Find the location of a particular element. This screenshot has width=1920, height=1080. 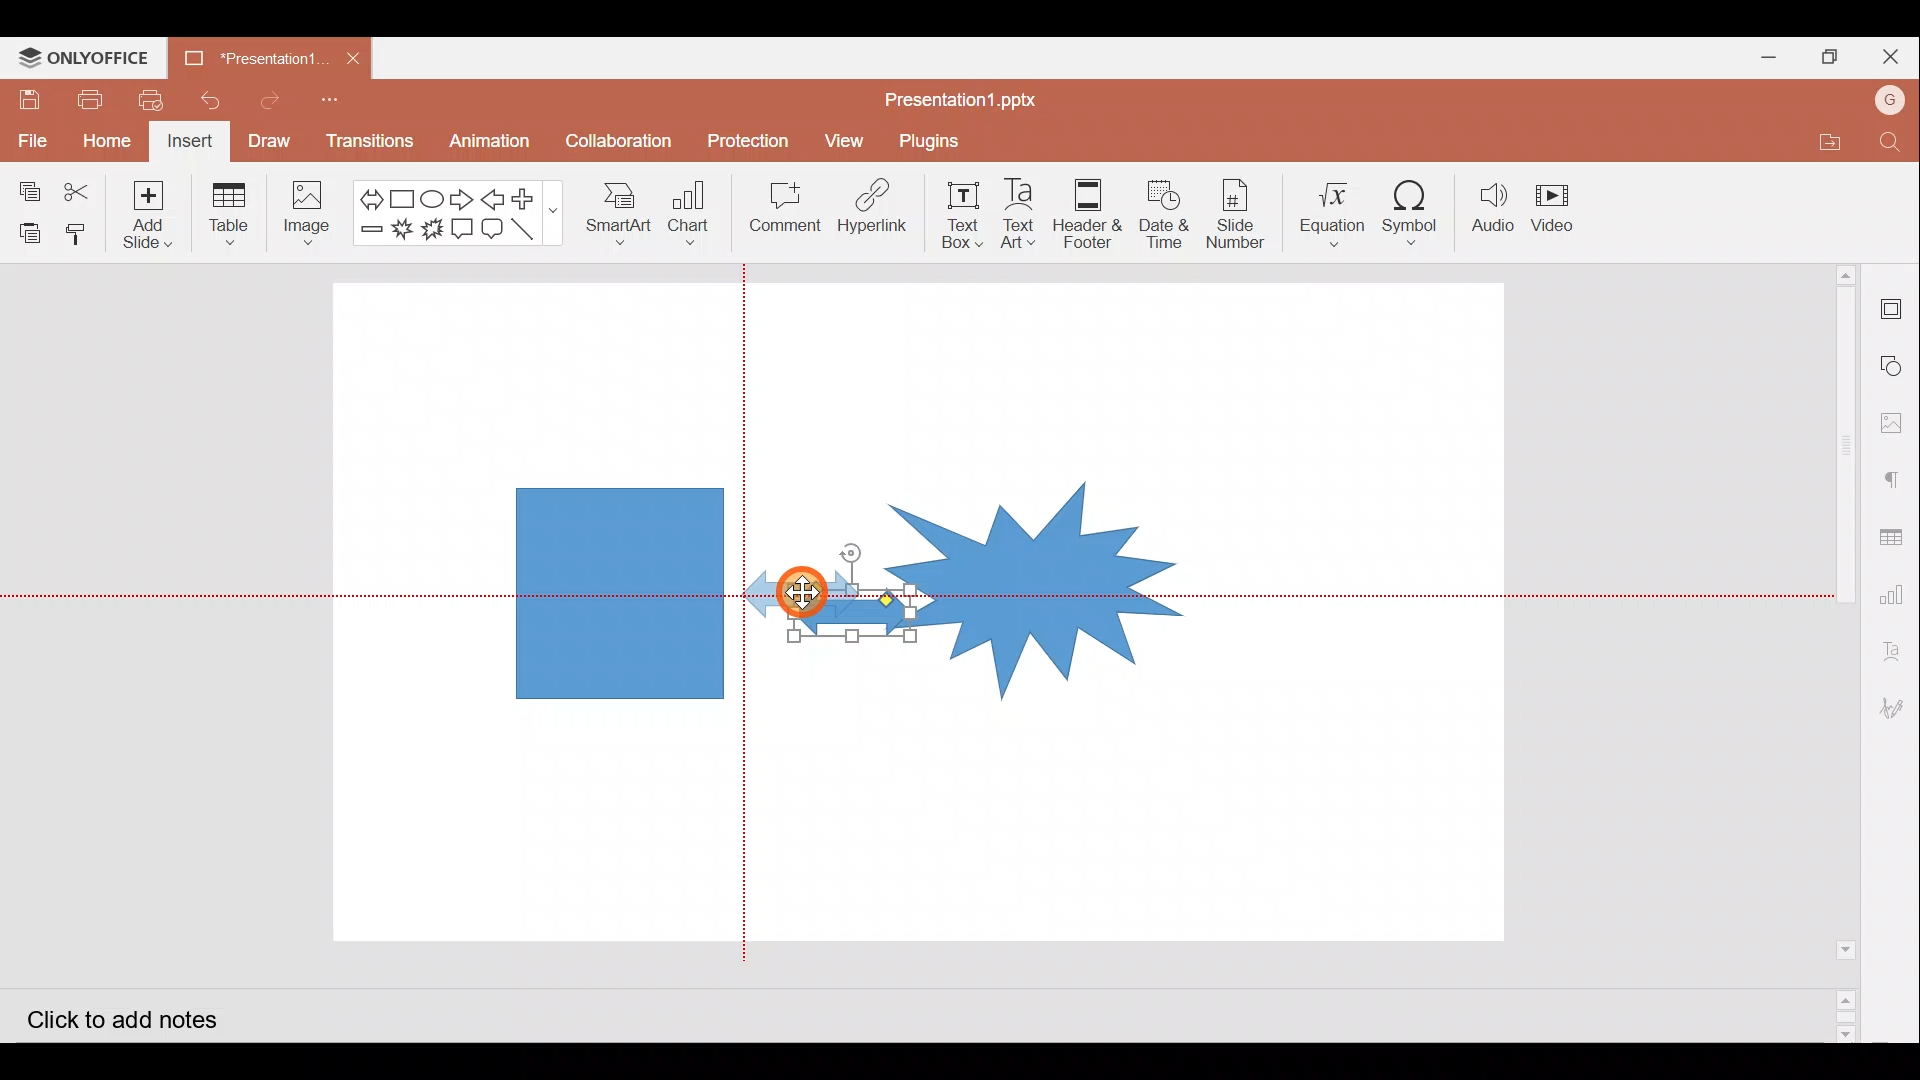

Ellipse is located at coordinates (431, 197).